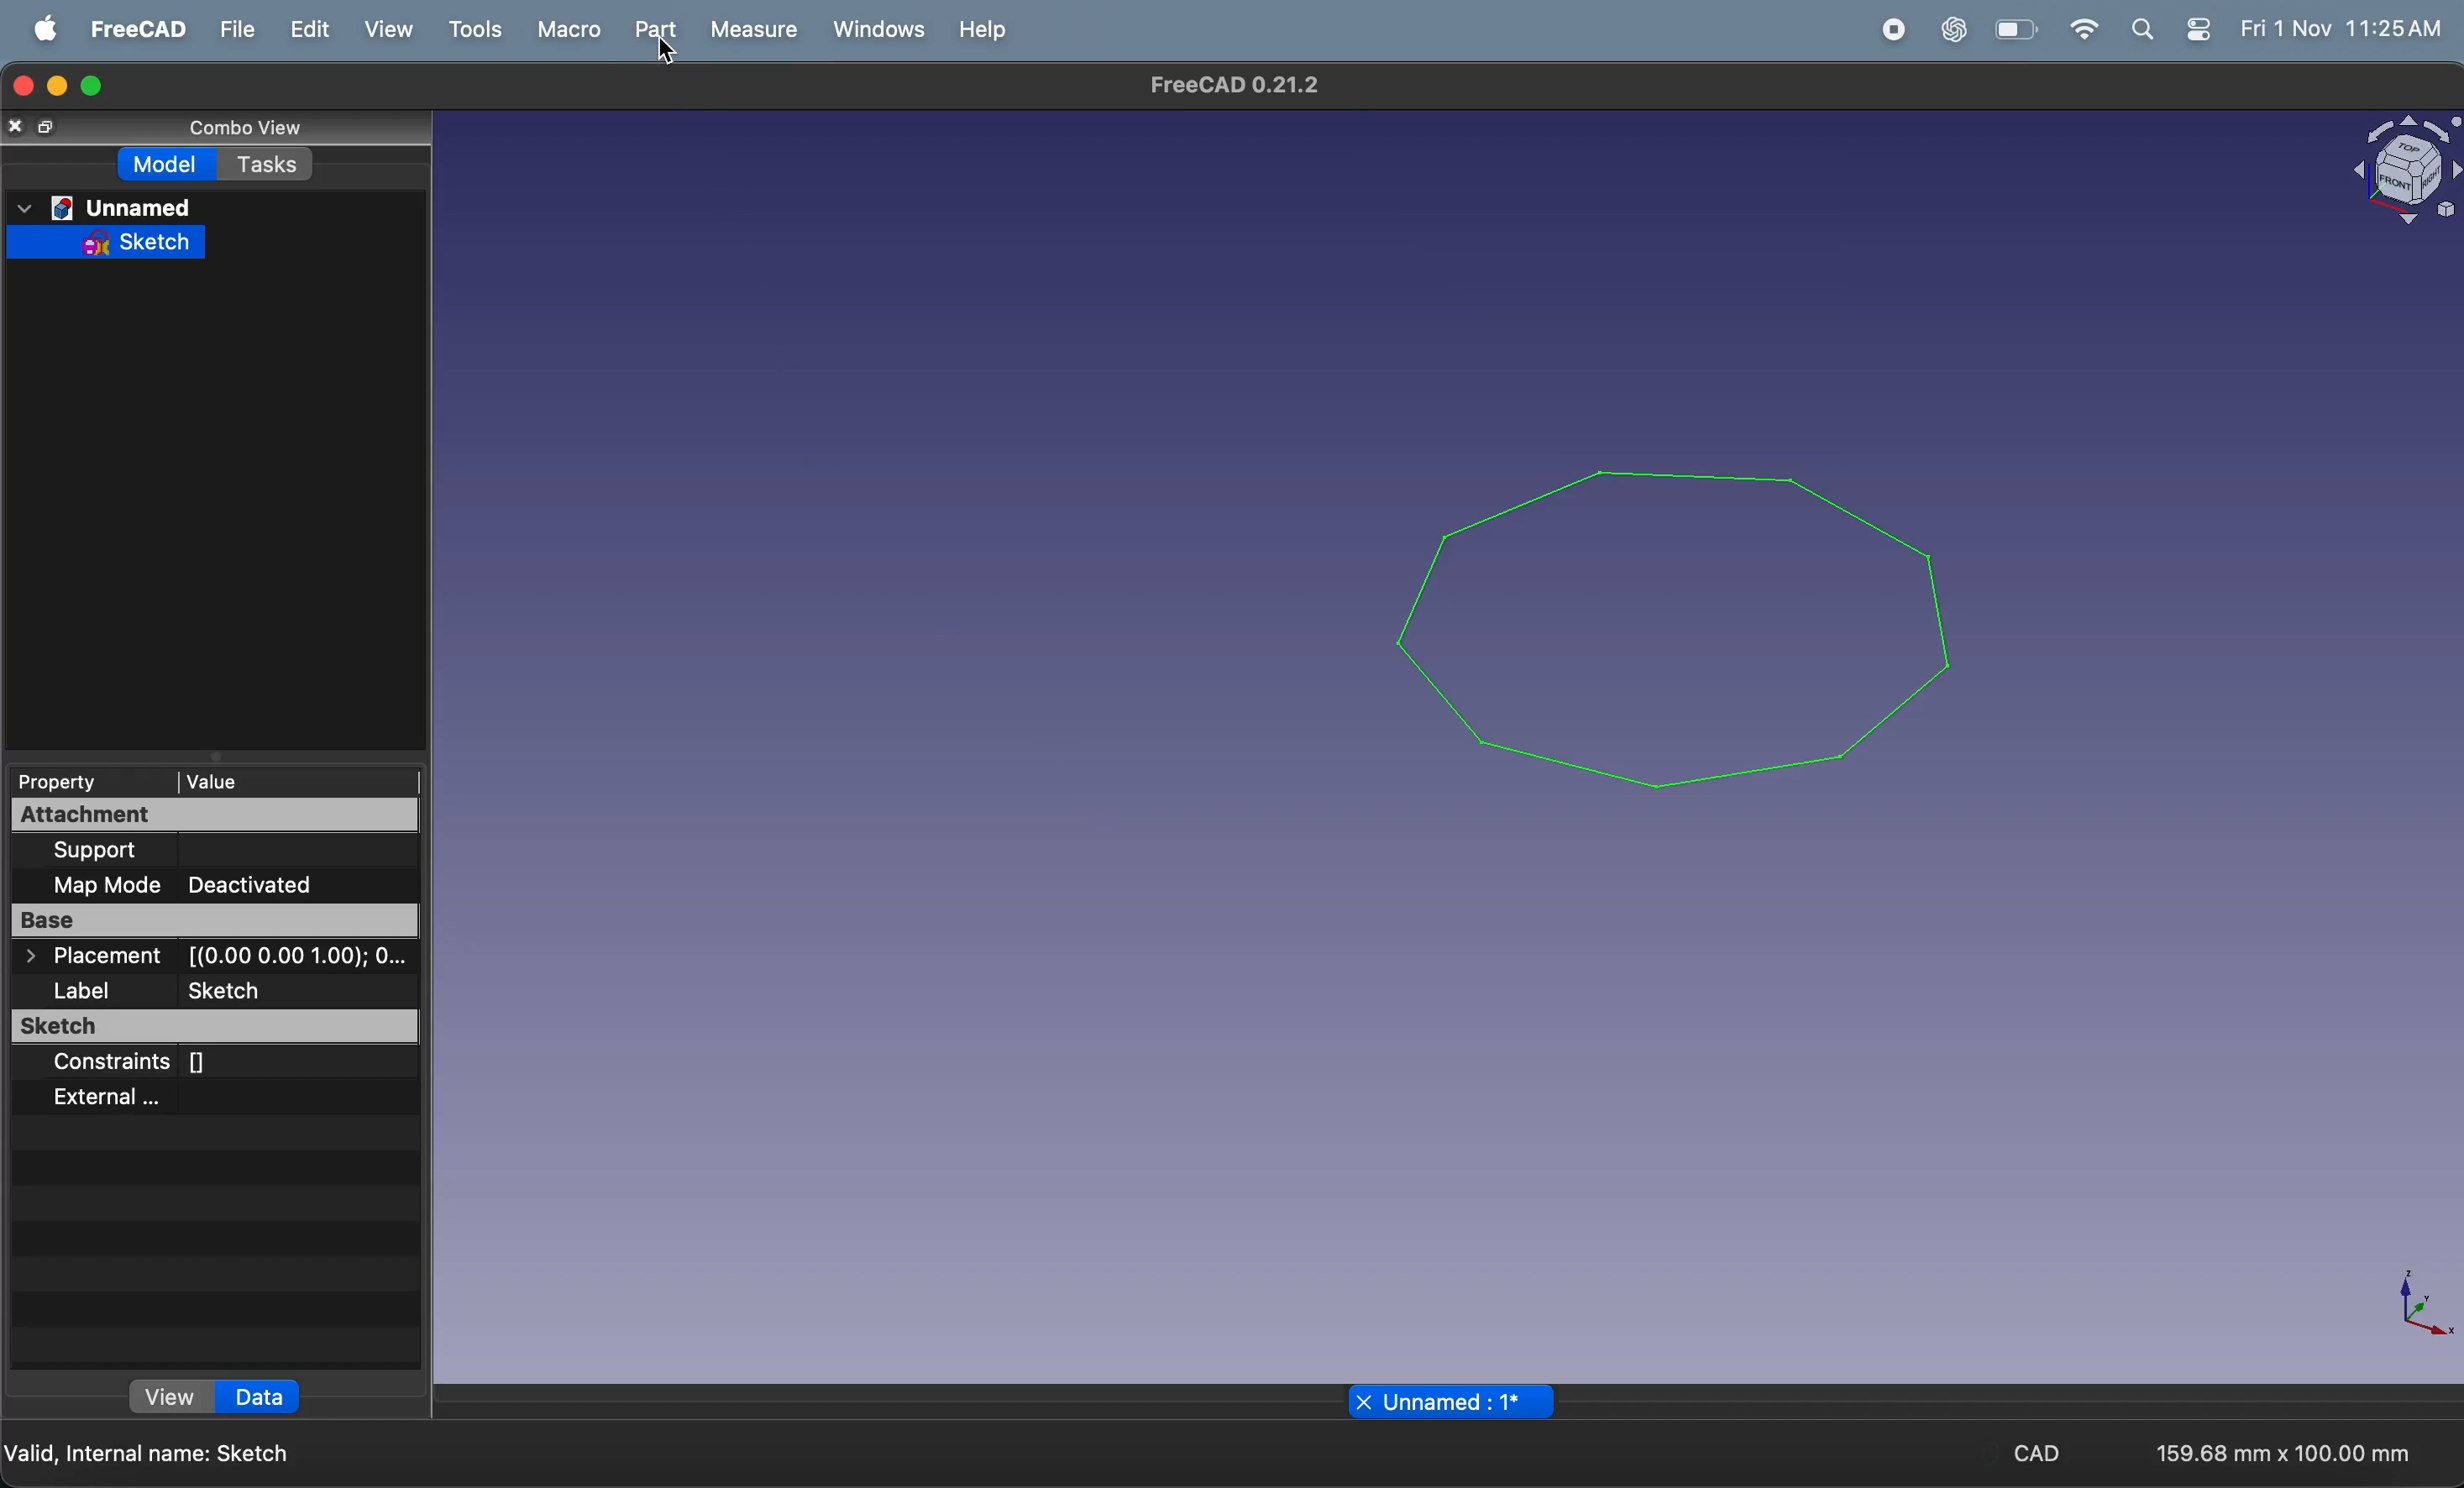 This screenshot has width=2464, height=1488. Describe the element at coordinates (983, 29) in the screenshot. I see `help` at that location.